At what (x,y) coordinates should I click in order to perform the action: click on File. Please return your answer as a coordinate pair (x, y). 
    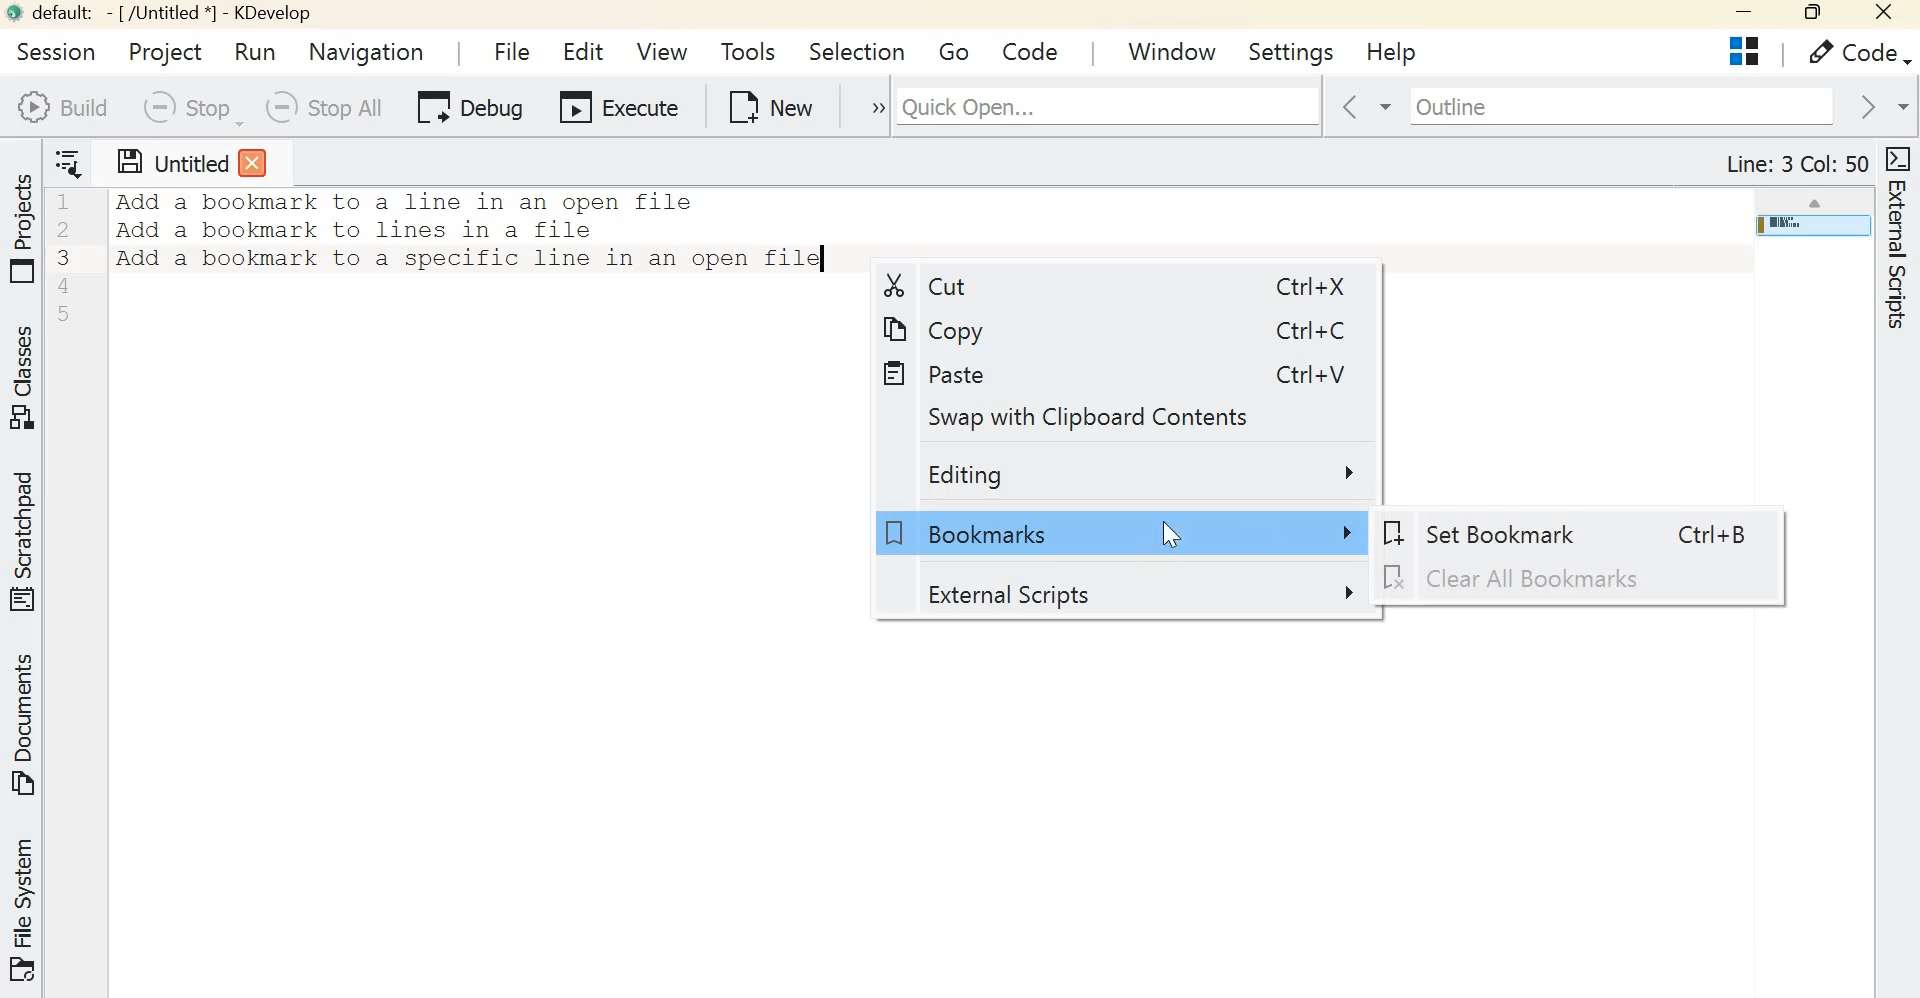
    Looking at the image, I should click on (506, 46).